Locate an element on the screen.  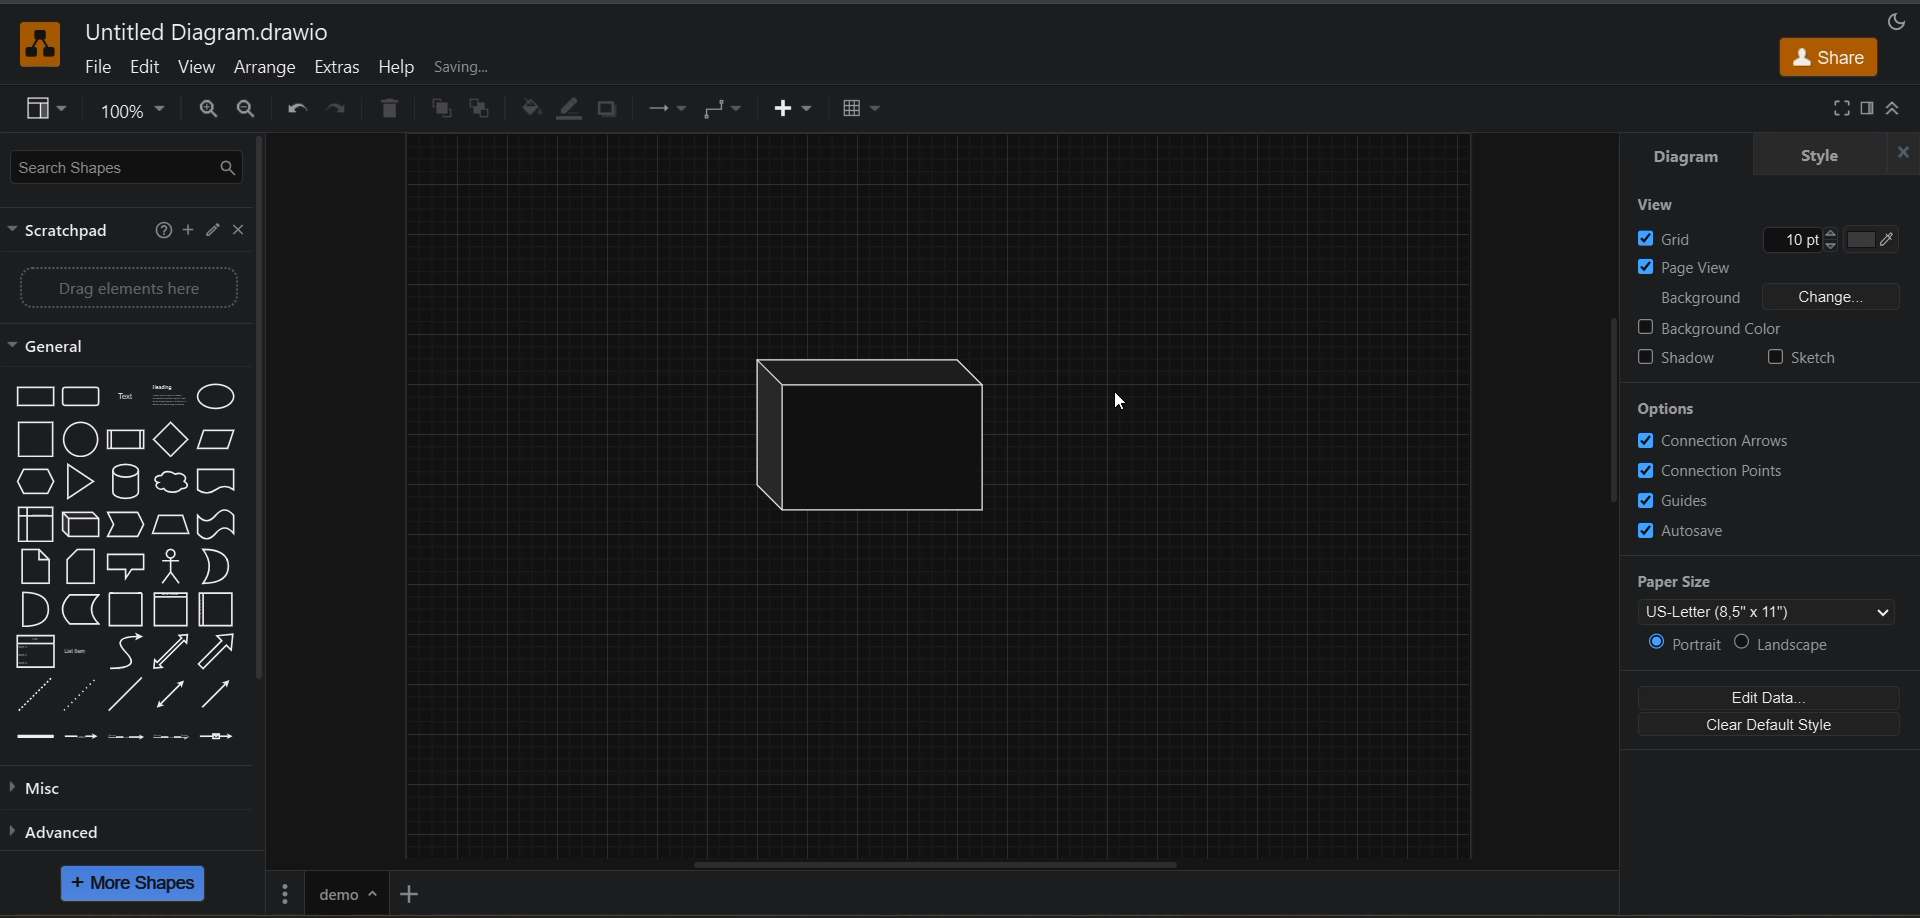
close is located at coordinates (1906, 152).